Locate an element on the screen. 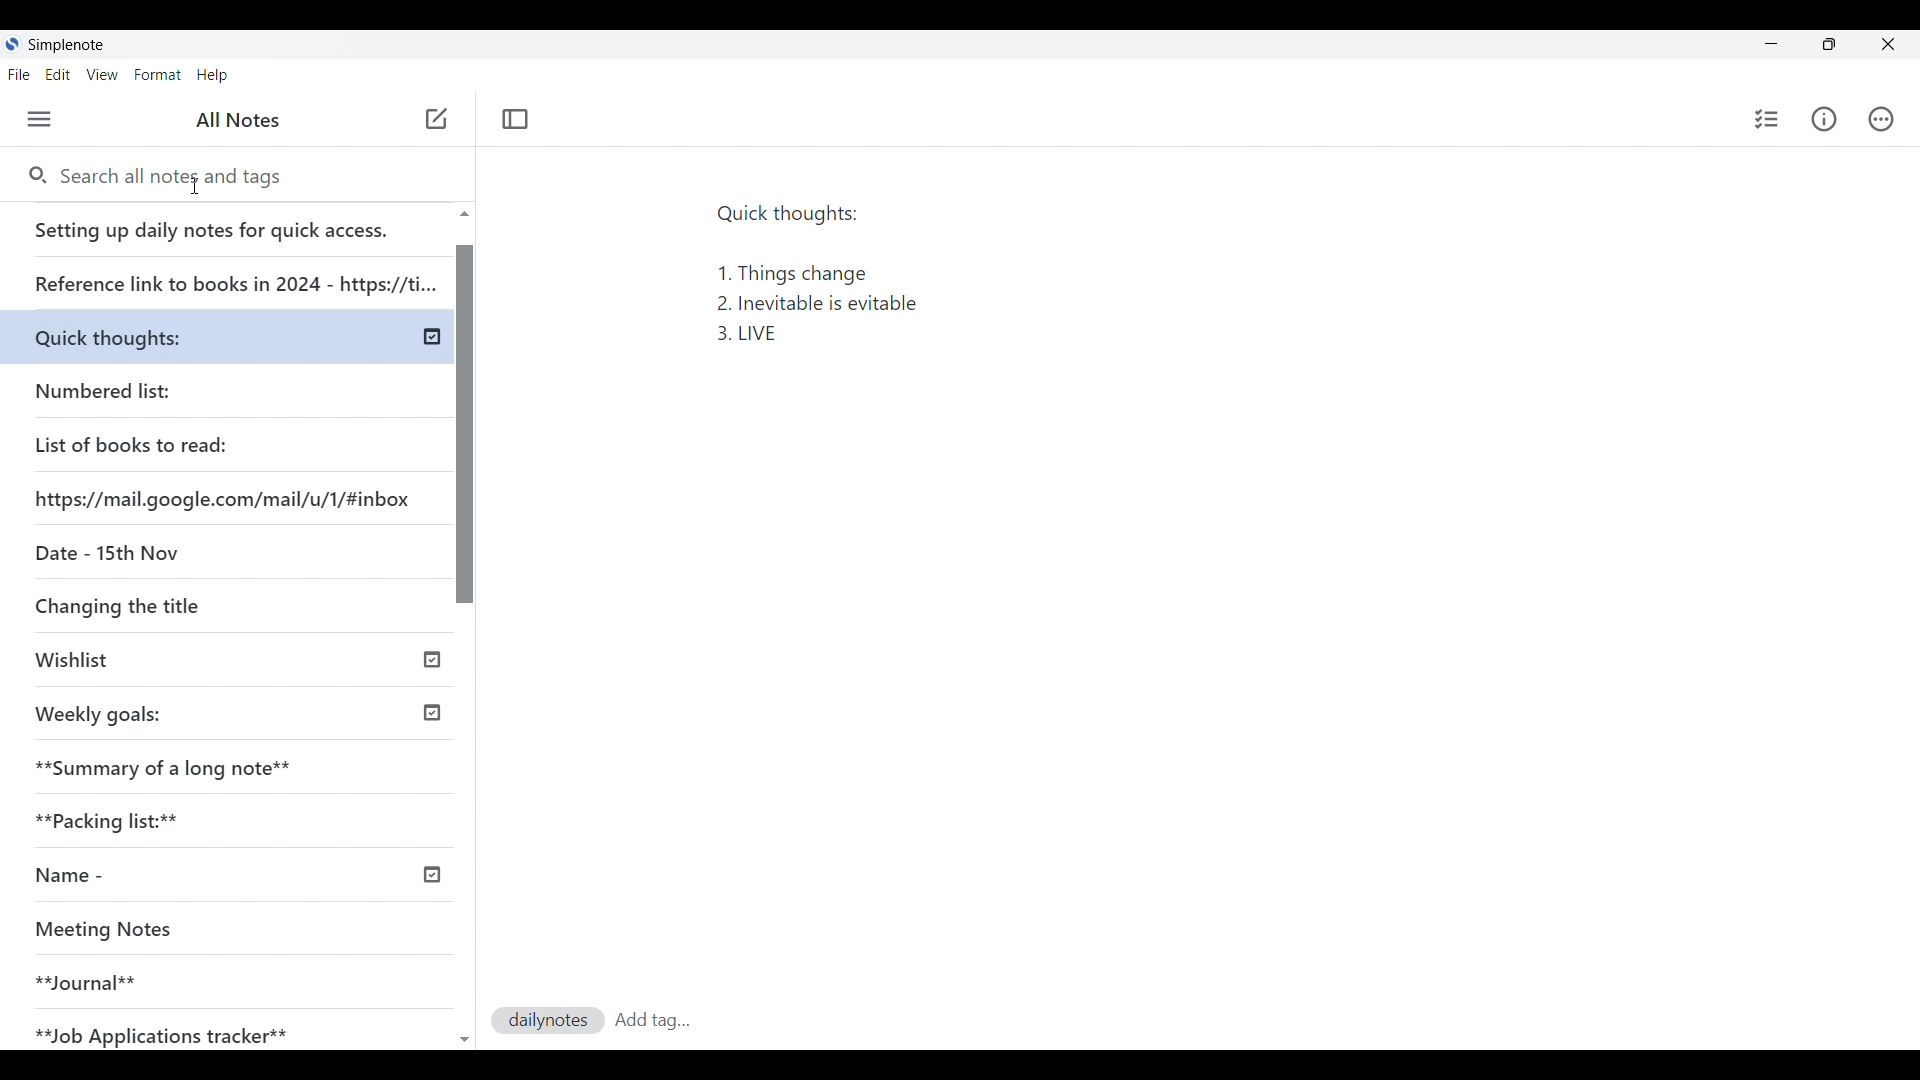 The width and height of the screenshot is (1920, 1080). All notes is located at coordinates (238, 120).